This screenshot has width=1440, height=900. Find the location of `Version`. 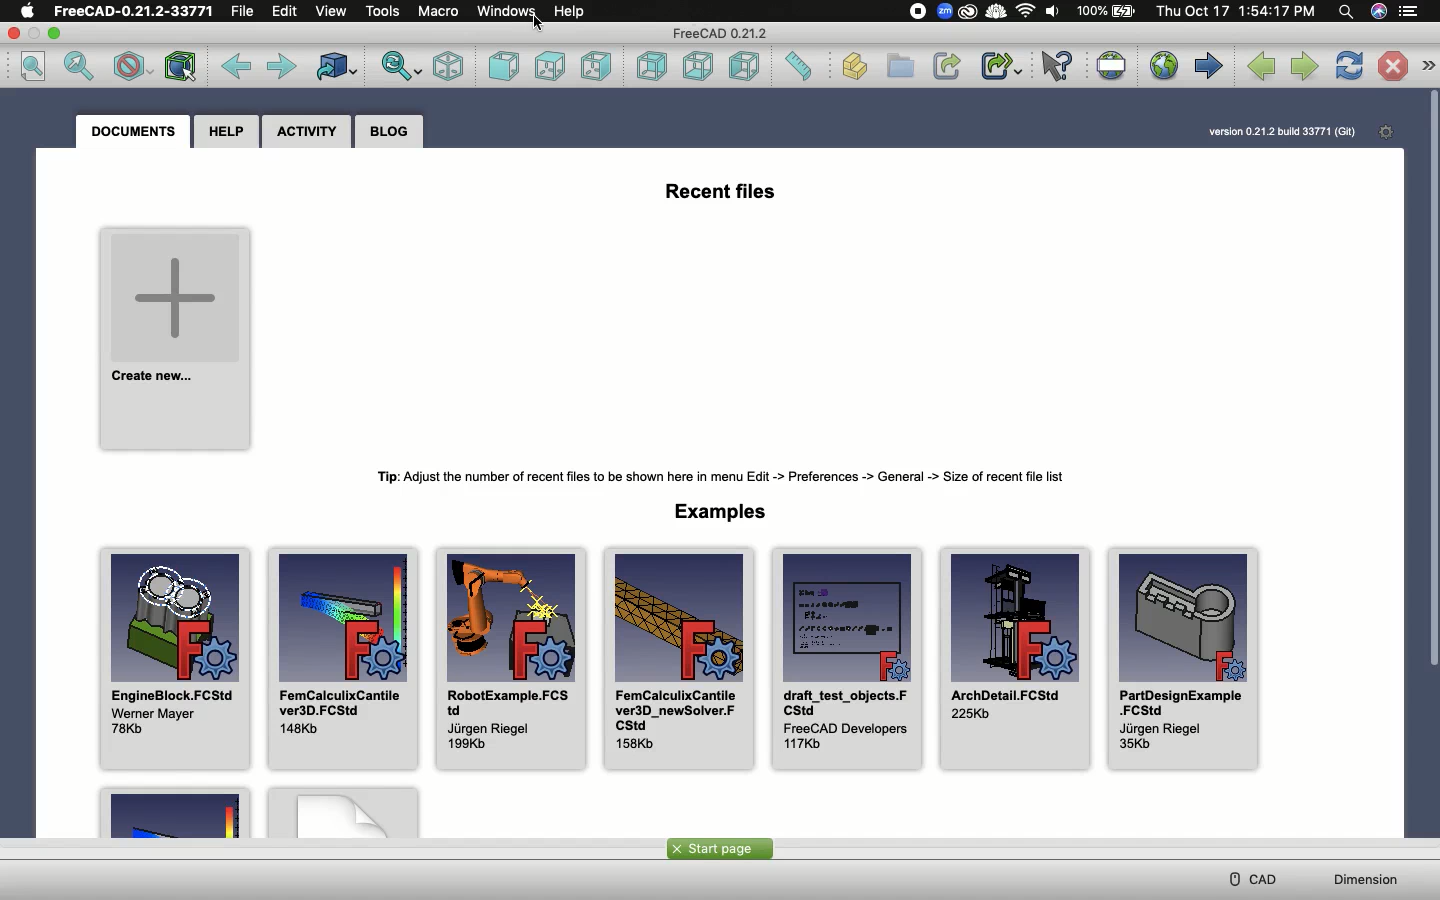

Version is located at coordinates (1285, 132).